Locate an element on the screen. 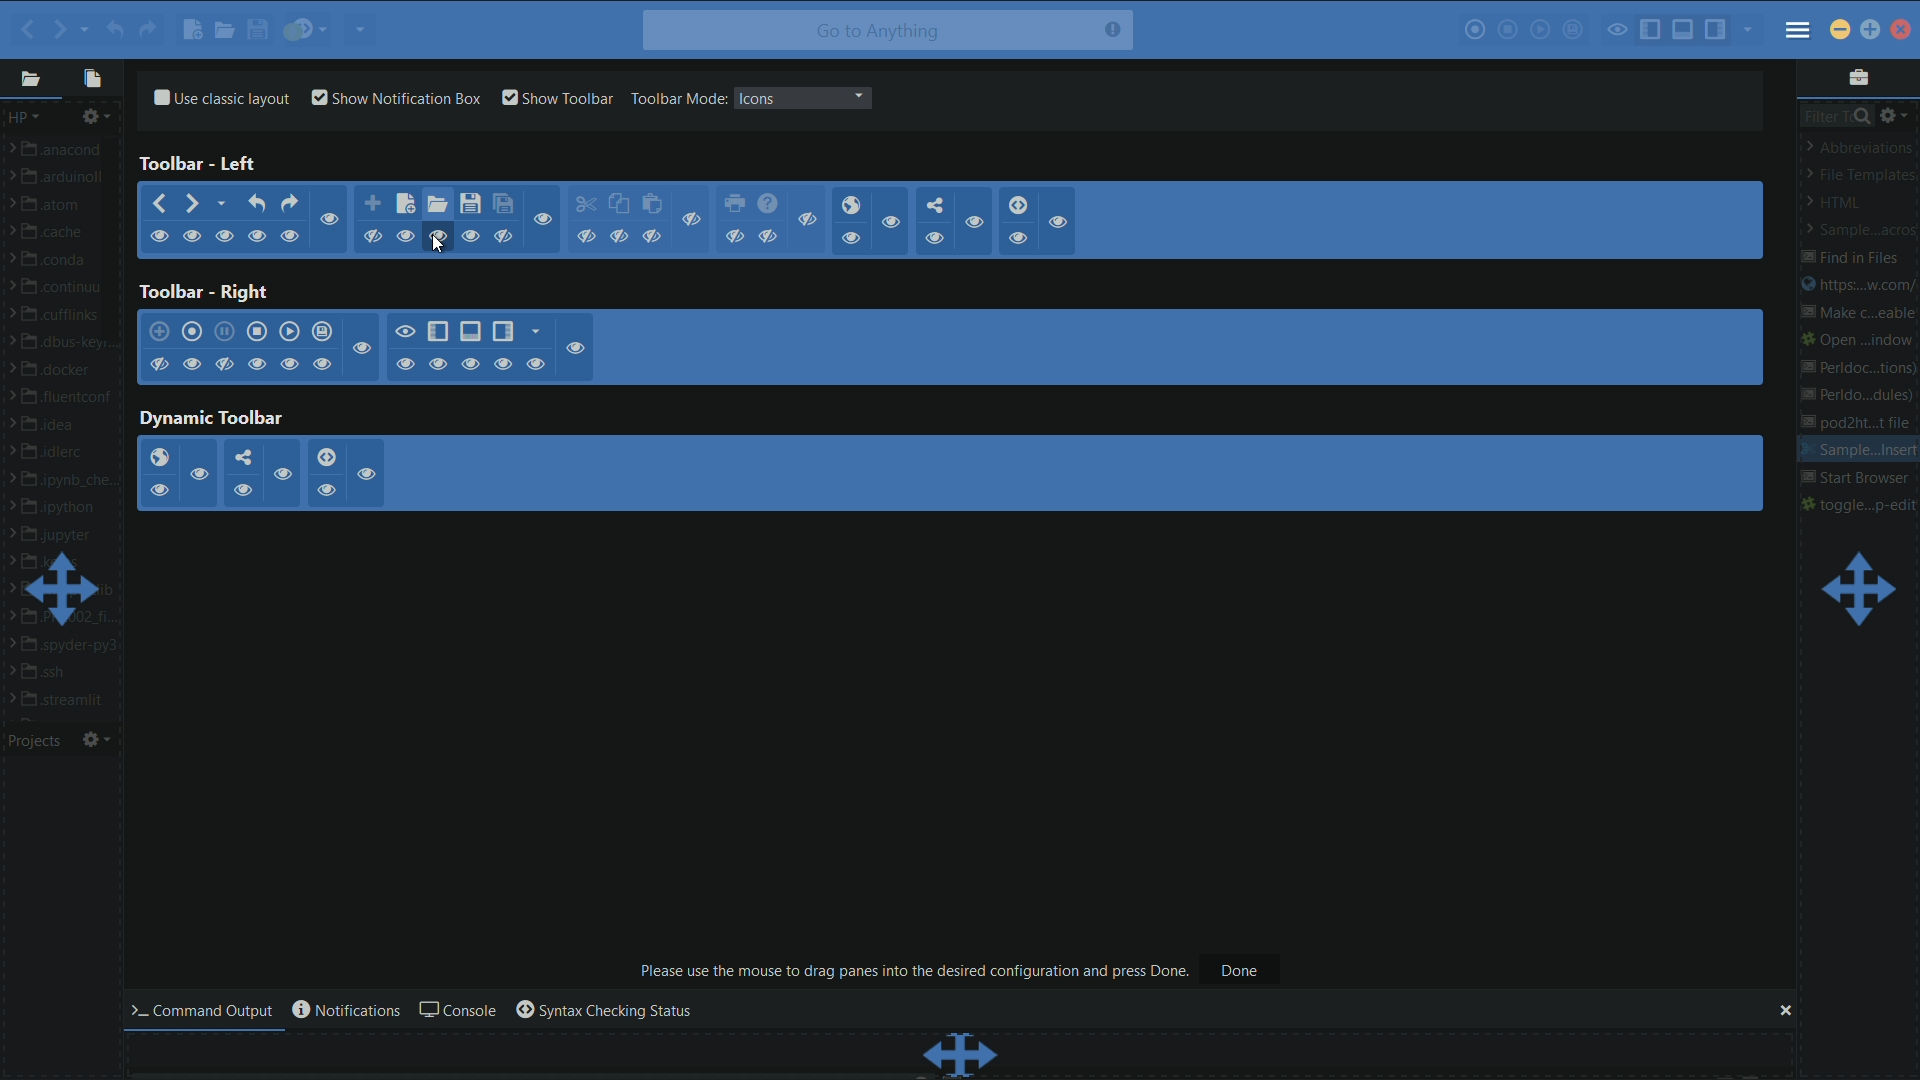  jump to next syntax checking result is located at coordinates (326, 457).